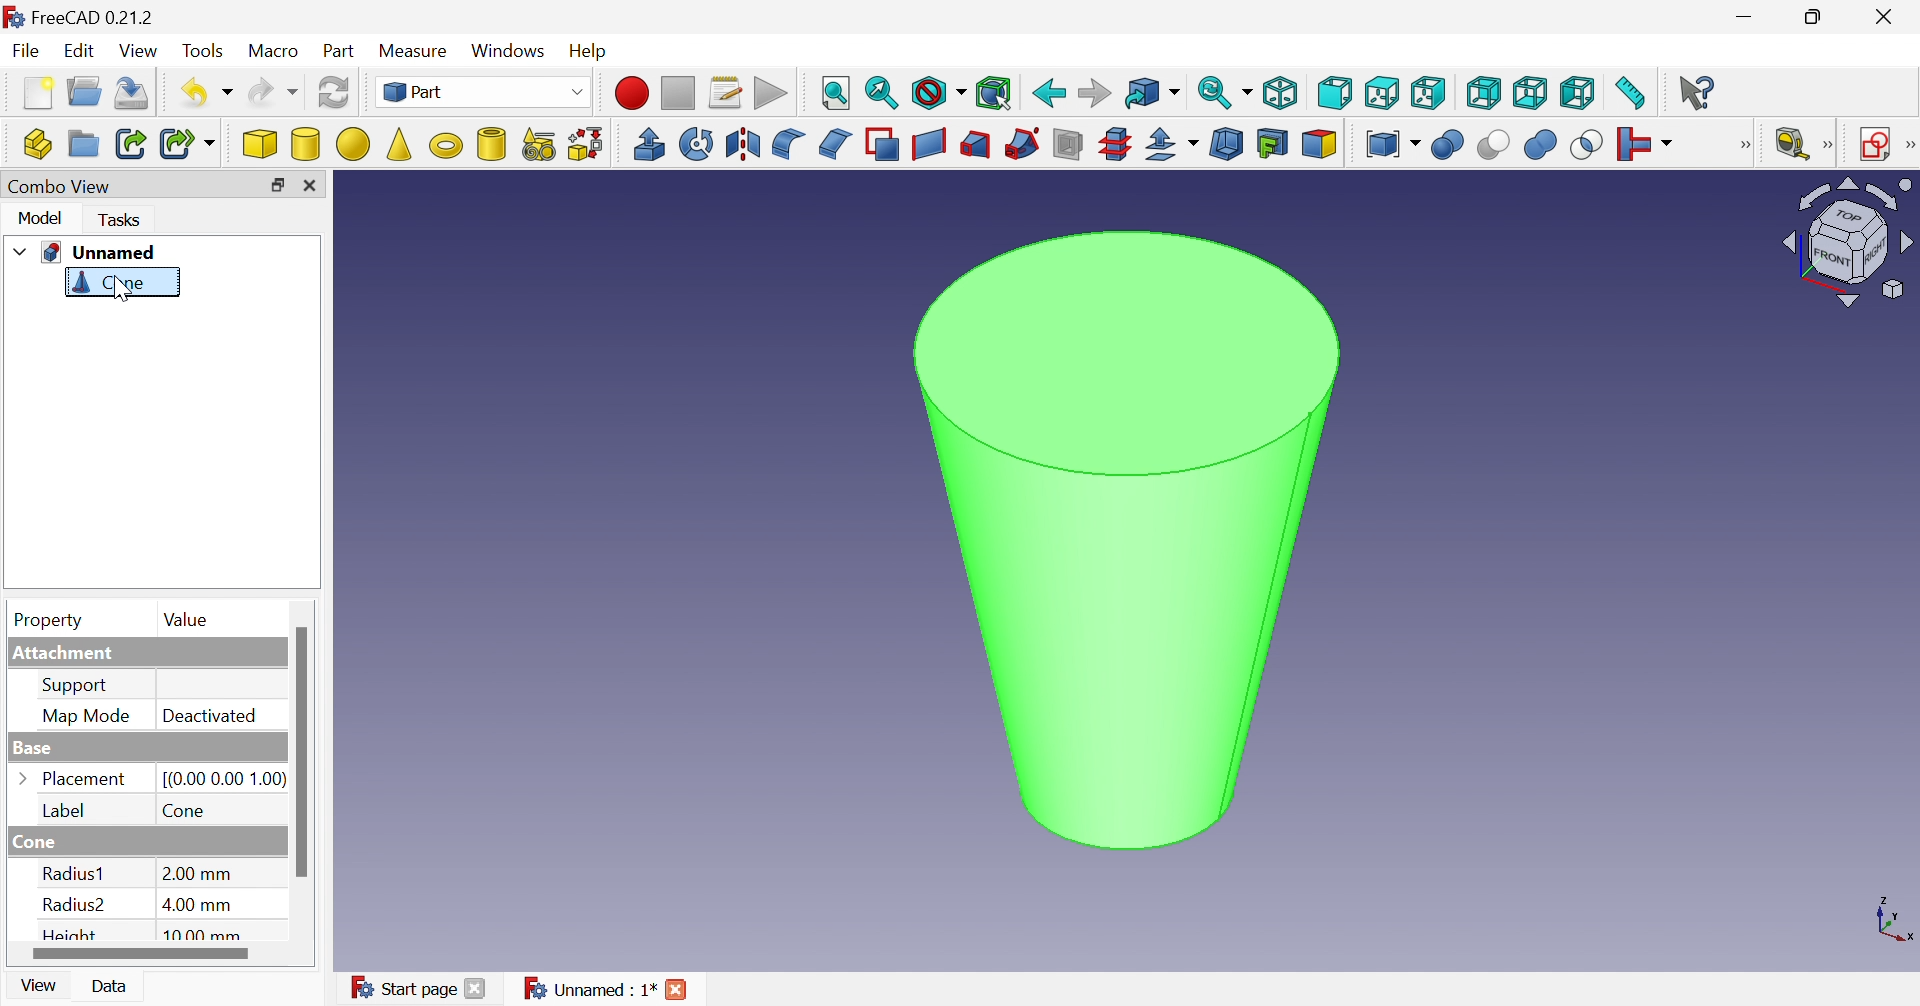 The image size is (1920, 1006). Describe the element at coordinates (1282, 91) in the screenshot. I see `Isometric` at that location.